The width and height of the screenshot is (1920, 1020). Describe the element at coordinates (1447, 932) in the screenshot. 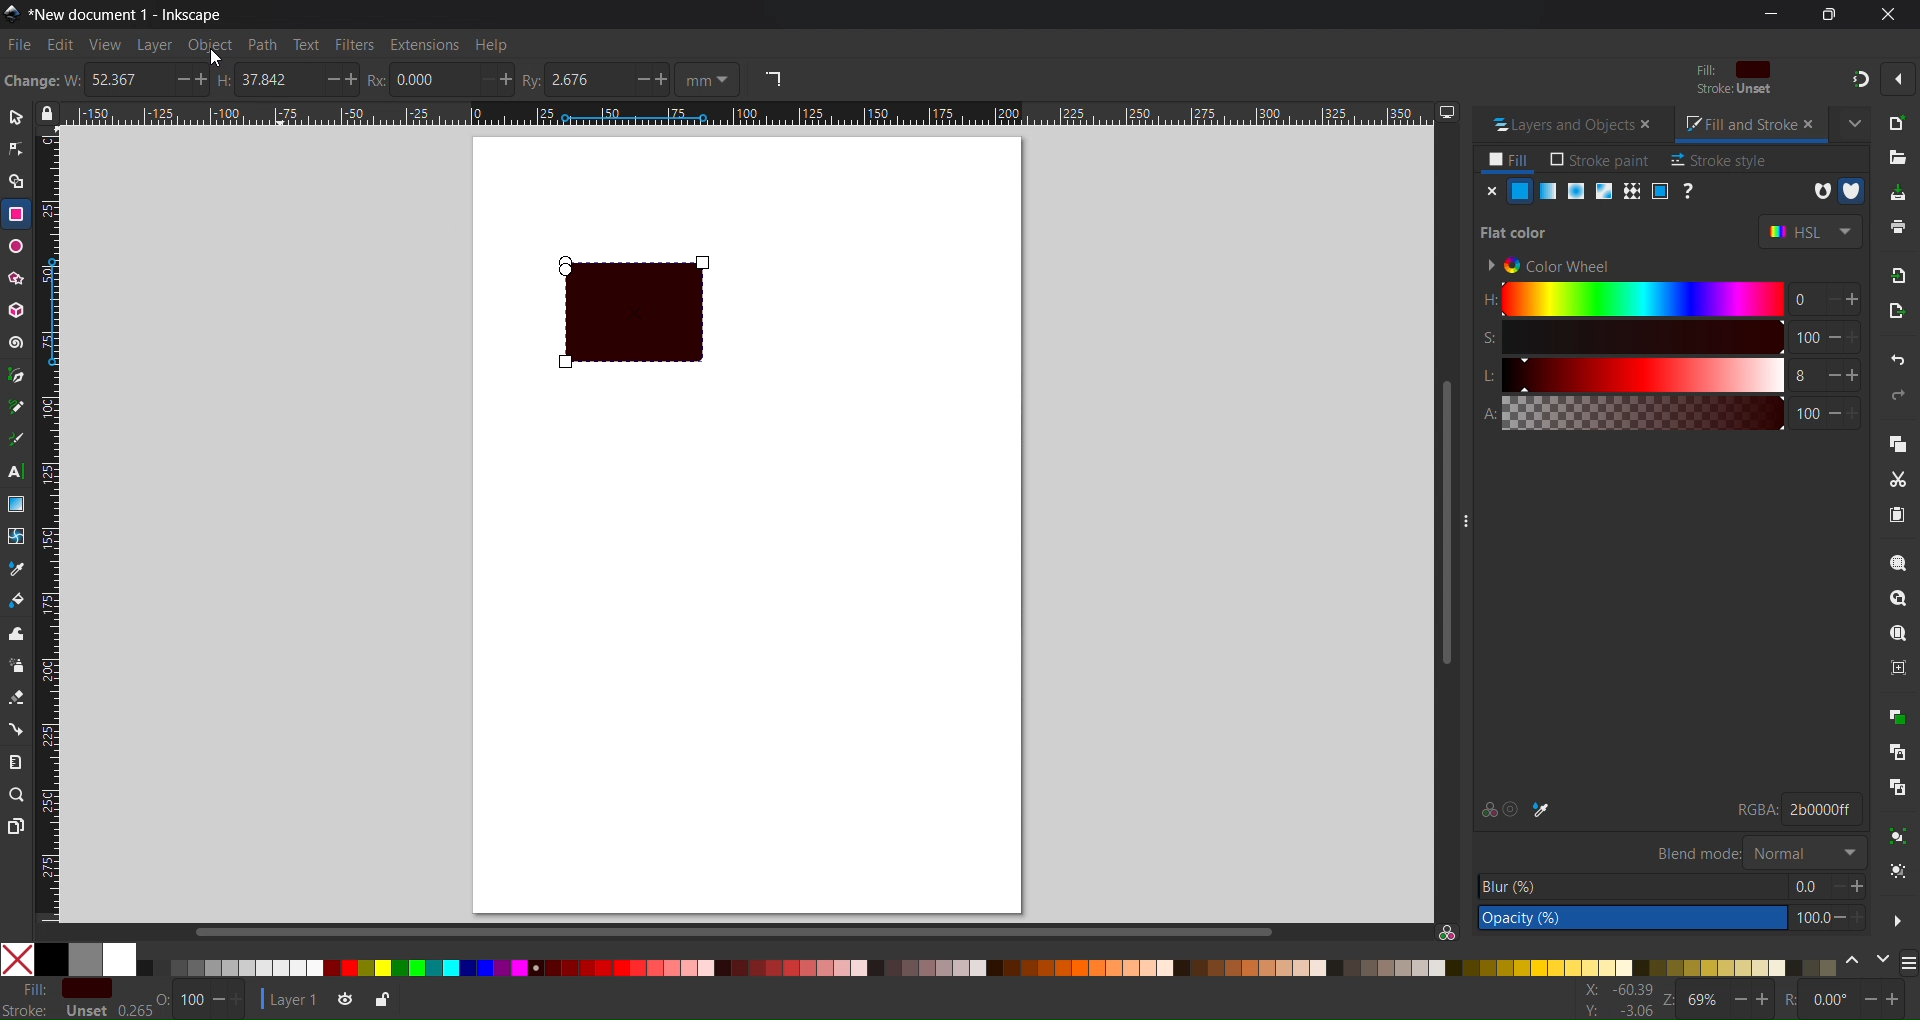

I see `Color managed mode` at that location.